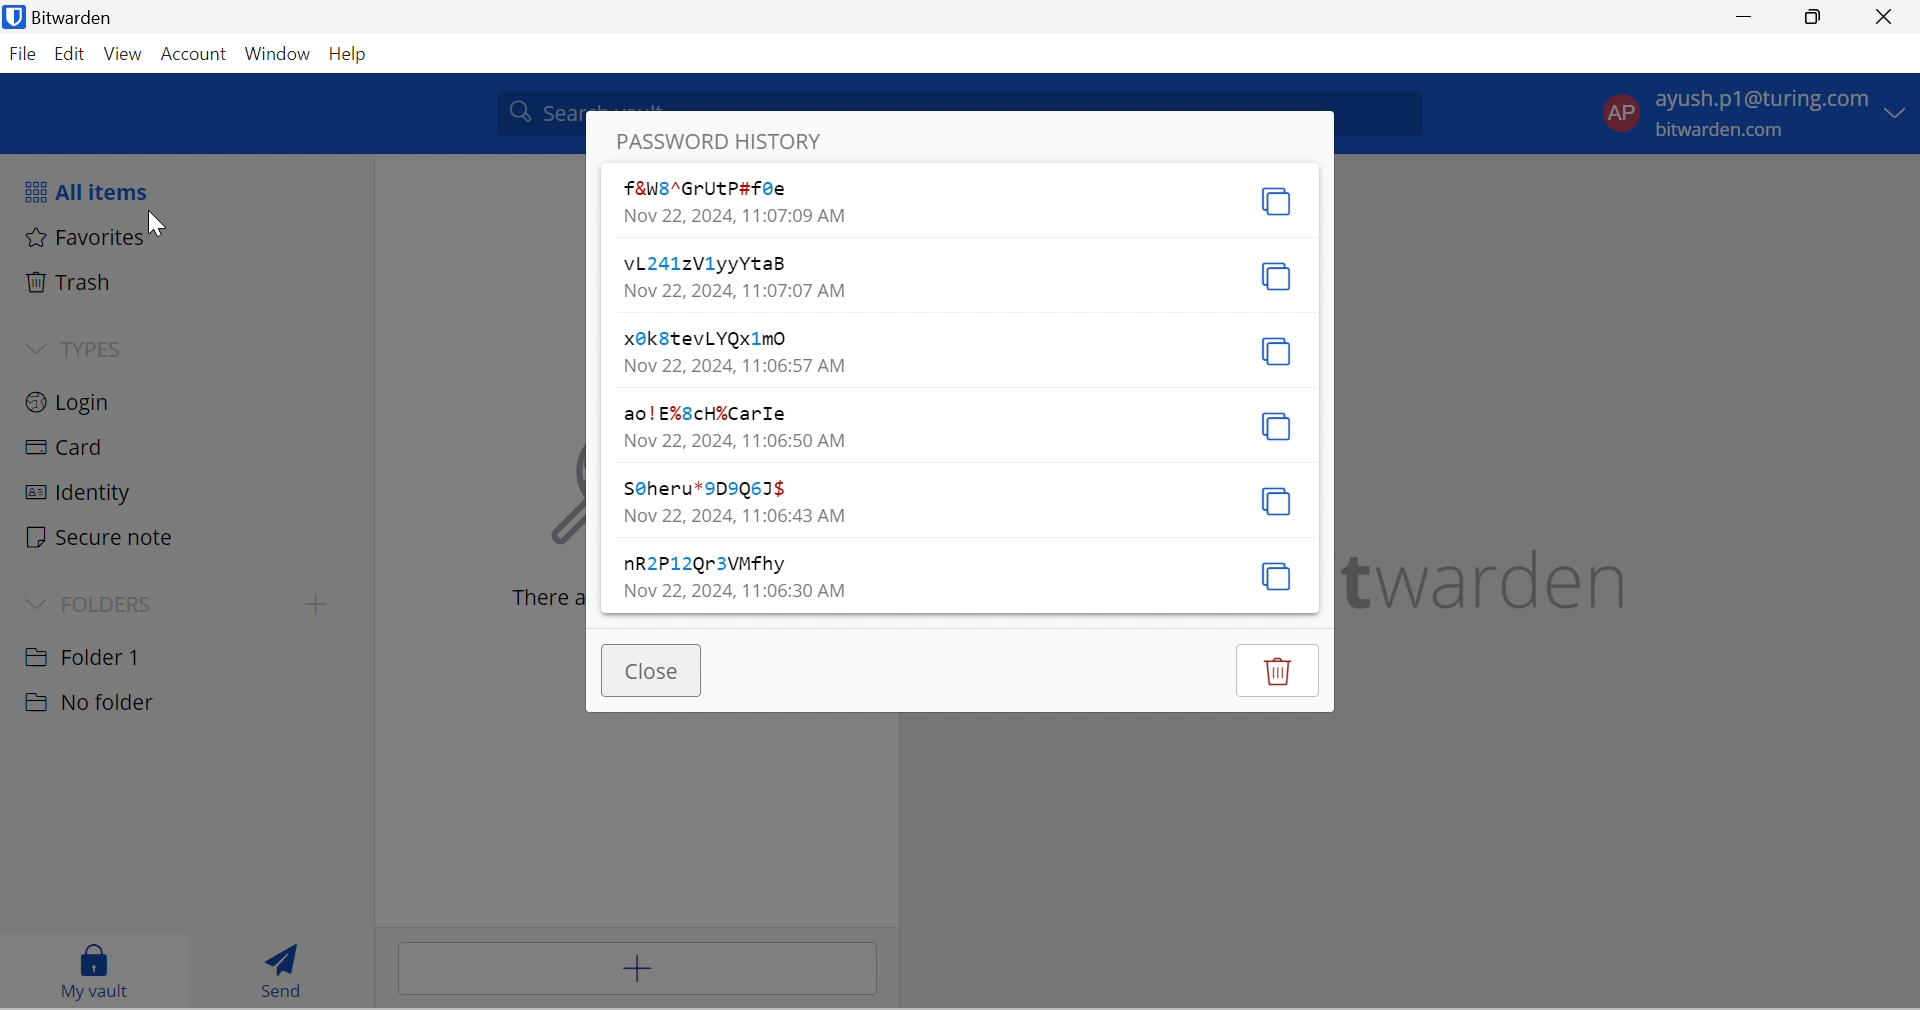 This screenshot has width=1920, height=1010. I want to click on view, so click(121, 54).